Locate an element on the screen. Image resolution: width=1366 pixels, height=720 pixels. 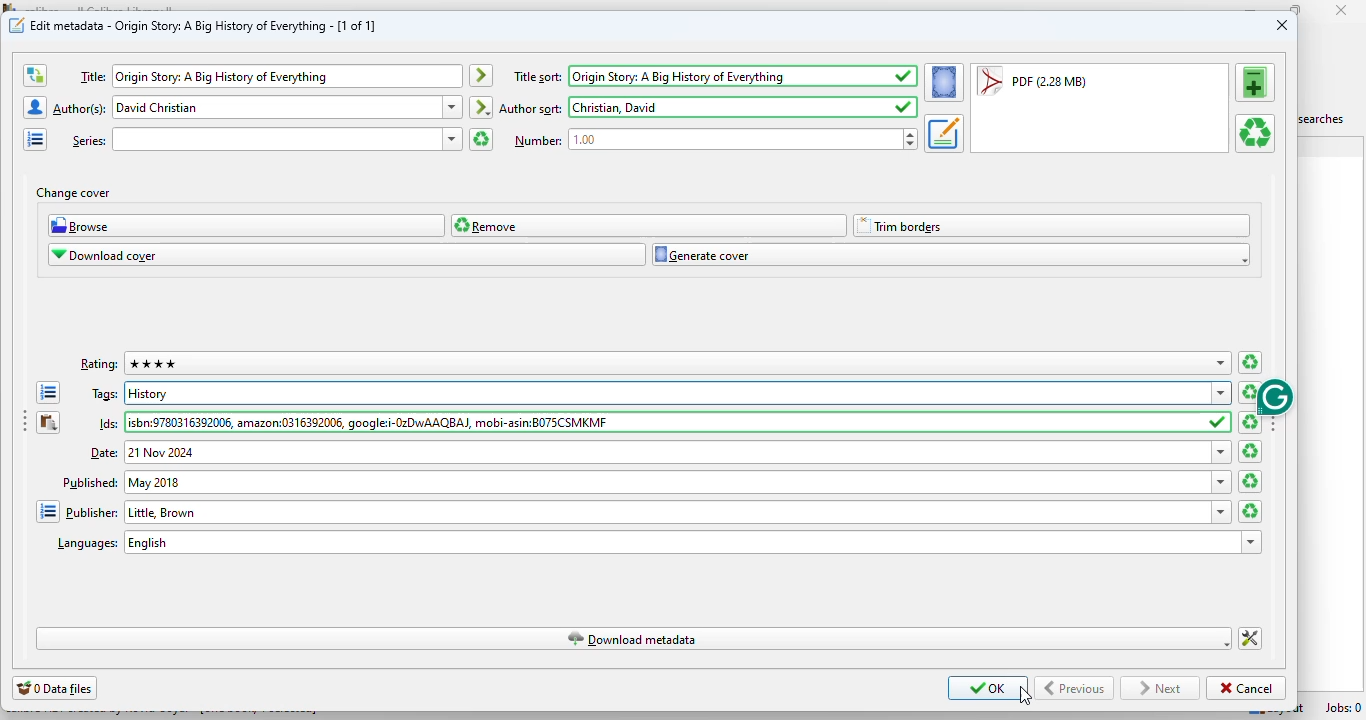
trim borders is located at coordinates (1051, 226).